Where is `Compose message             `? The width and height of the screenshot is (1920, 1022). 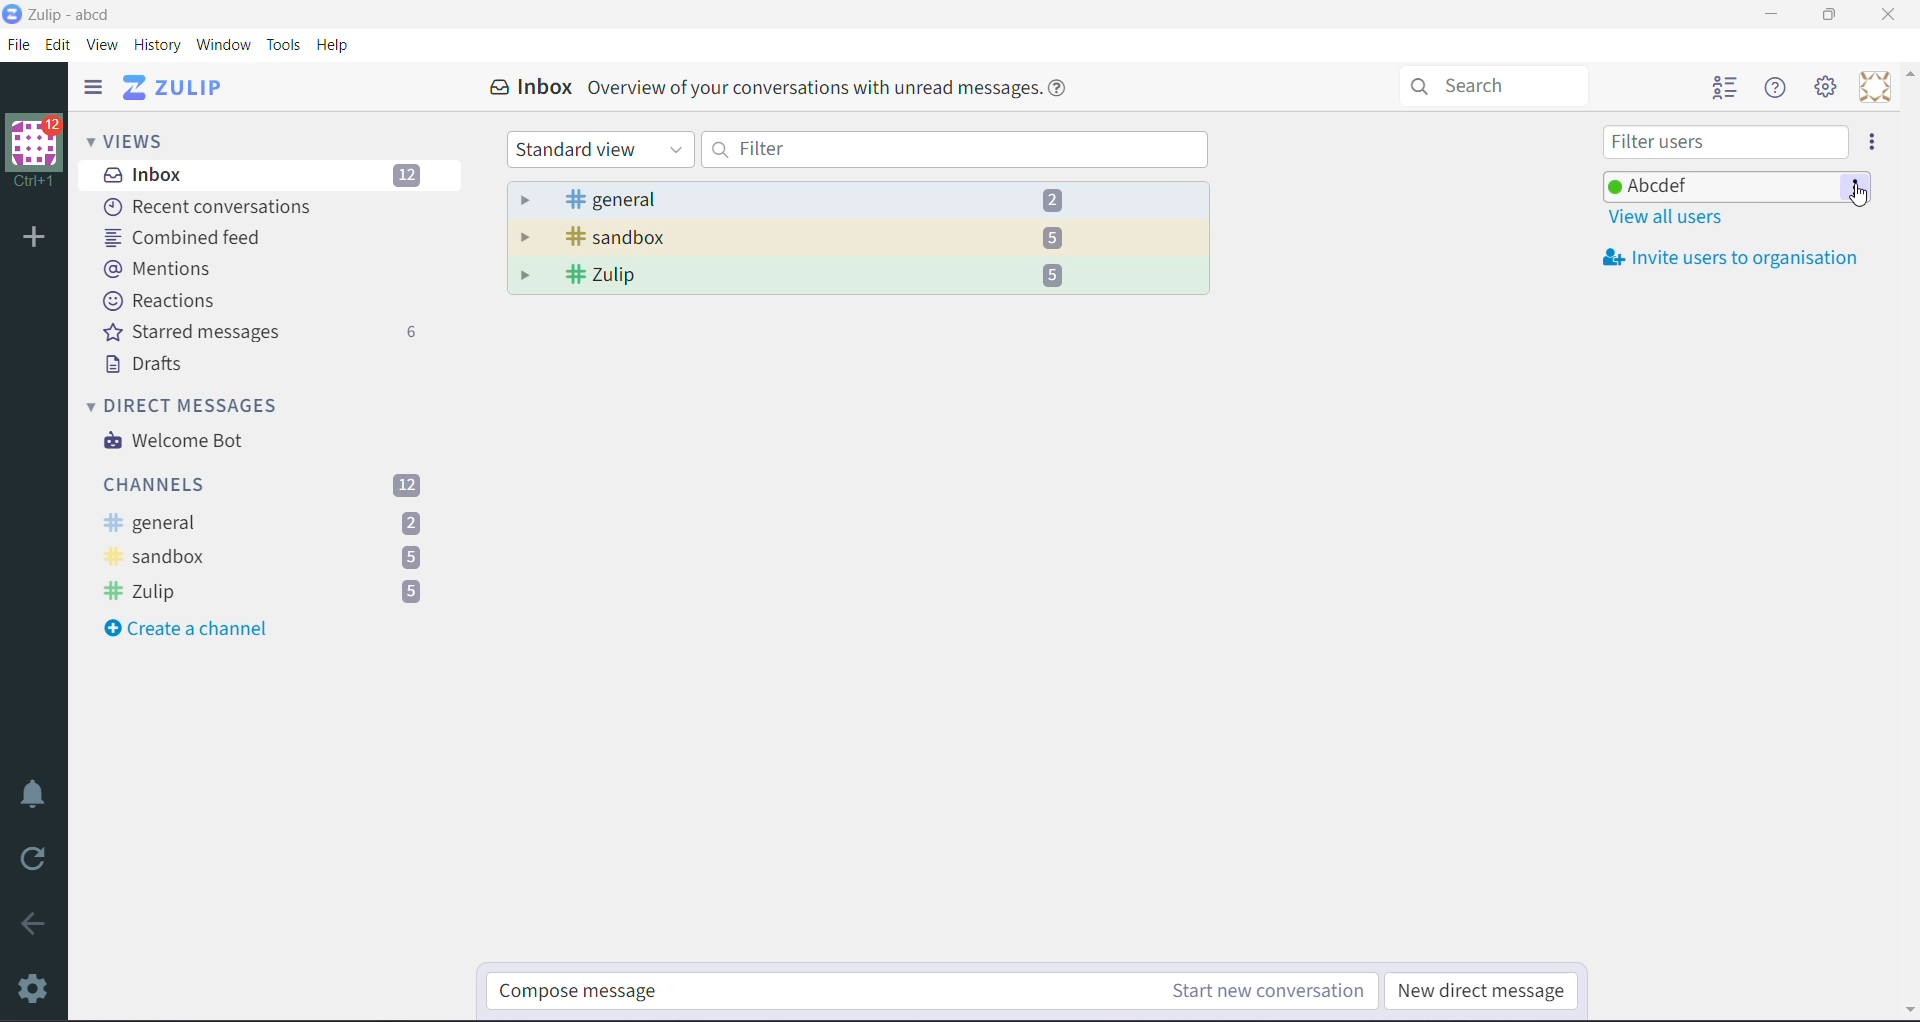 Compose message              is located at coordinates (764, 993).